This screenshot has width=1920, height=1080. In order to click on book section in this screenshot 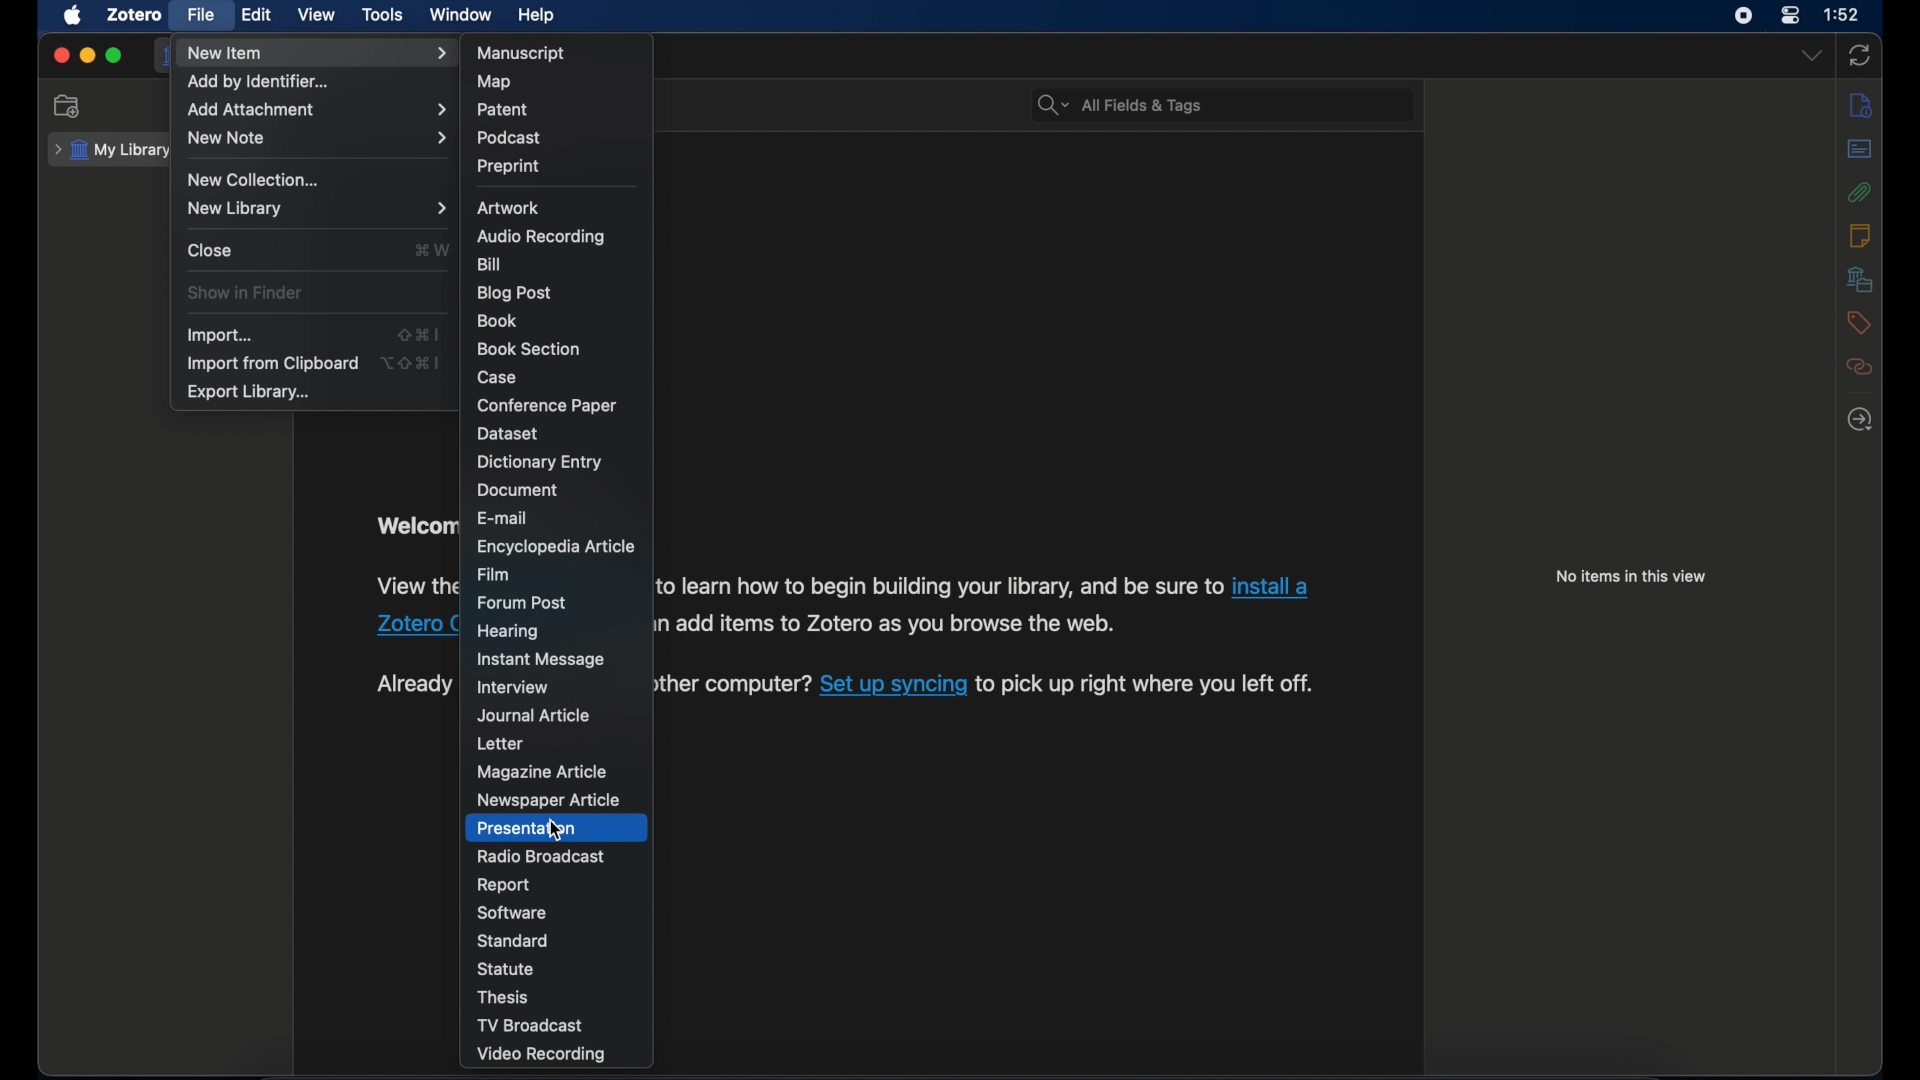, I will do `click(532, 349)`.